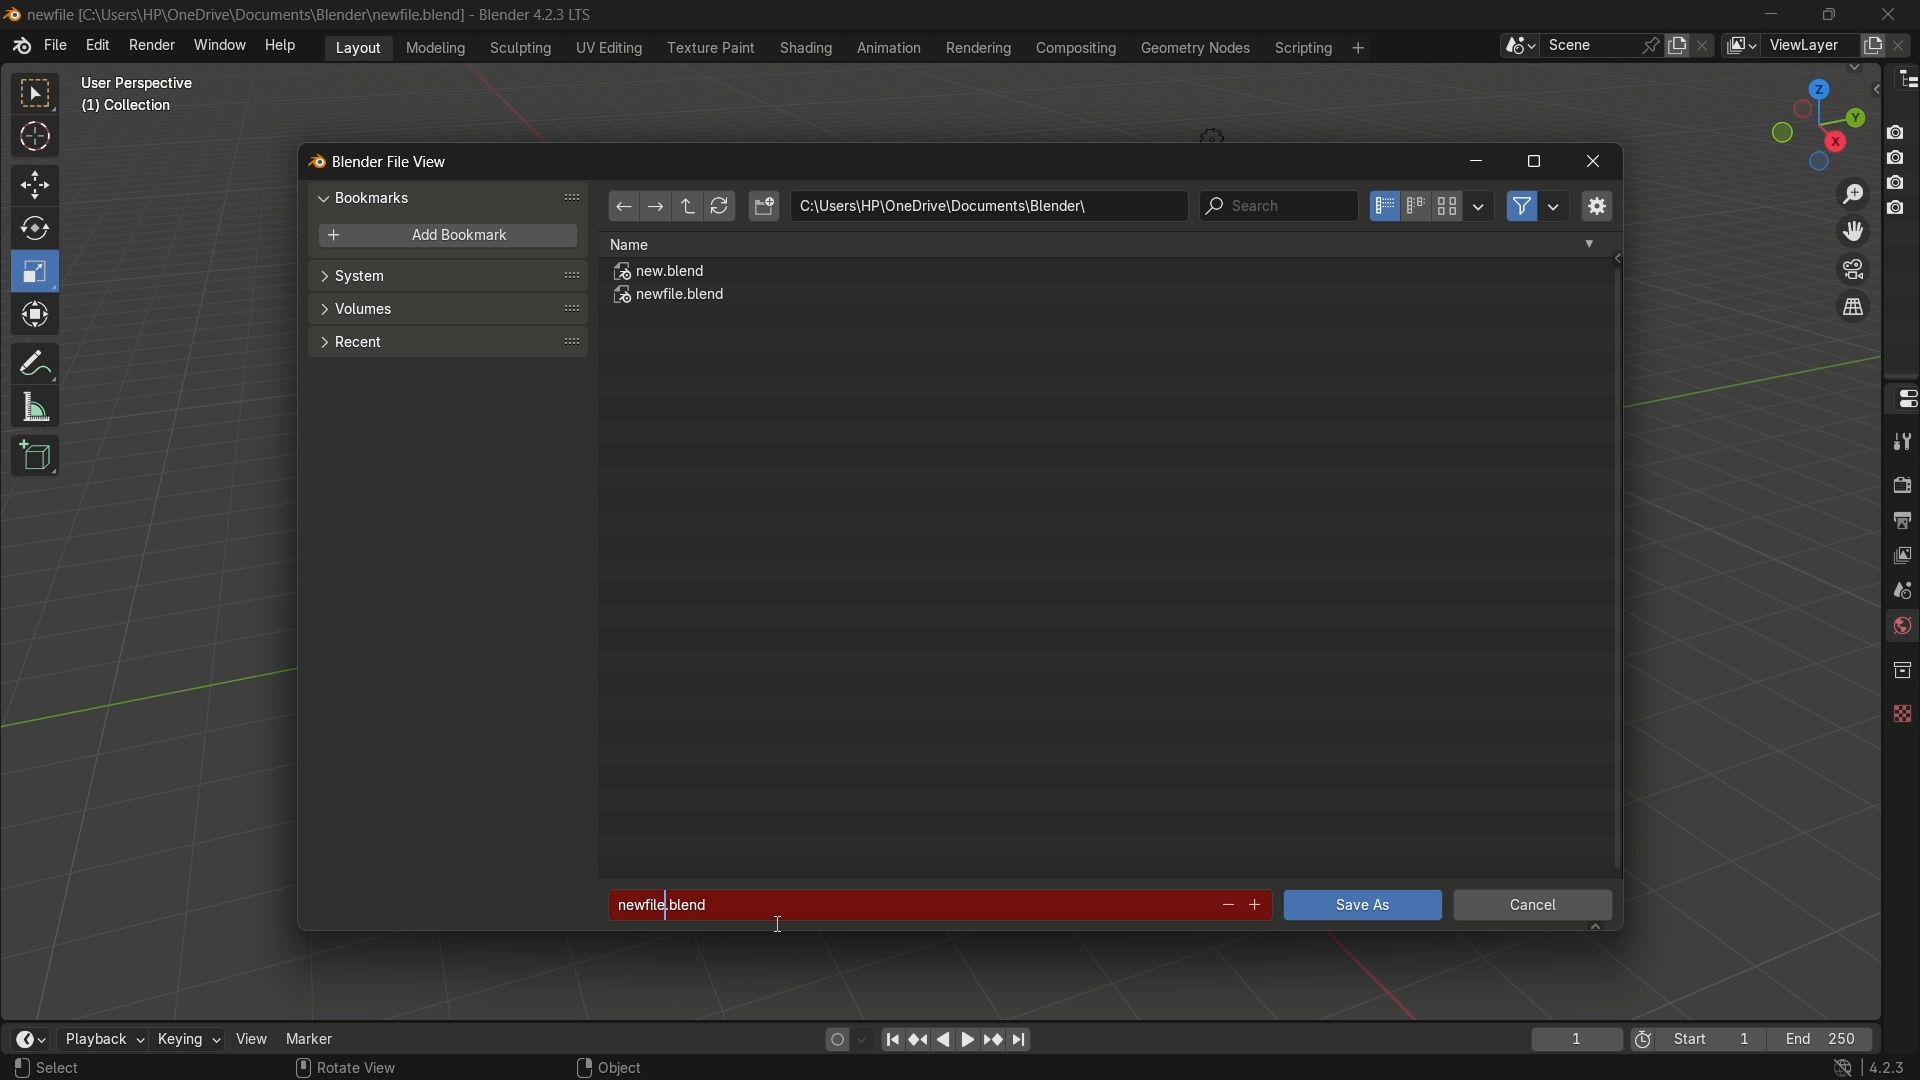 Image resolution: width=1920 pixels, height=1080 pixels. What do you see at coordinates (1681, 45) in the screenshot?
I see `new scene` at bounding box center [1681, 45].